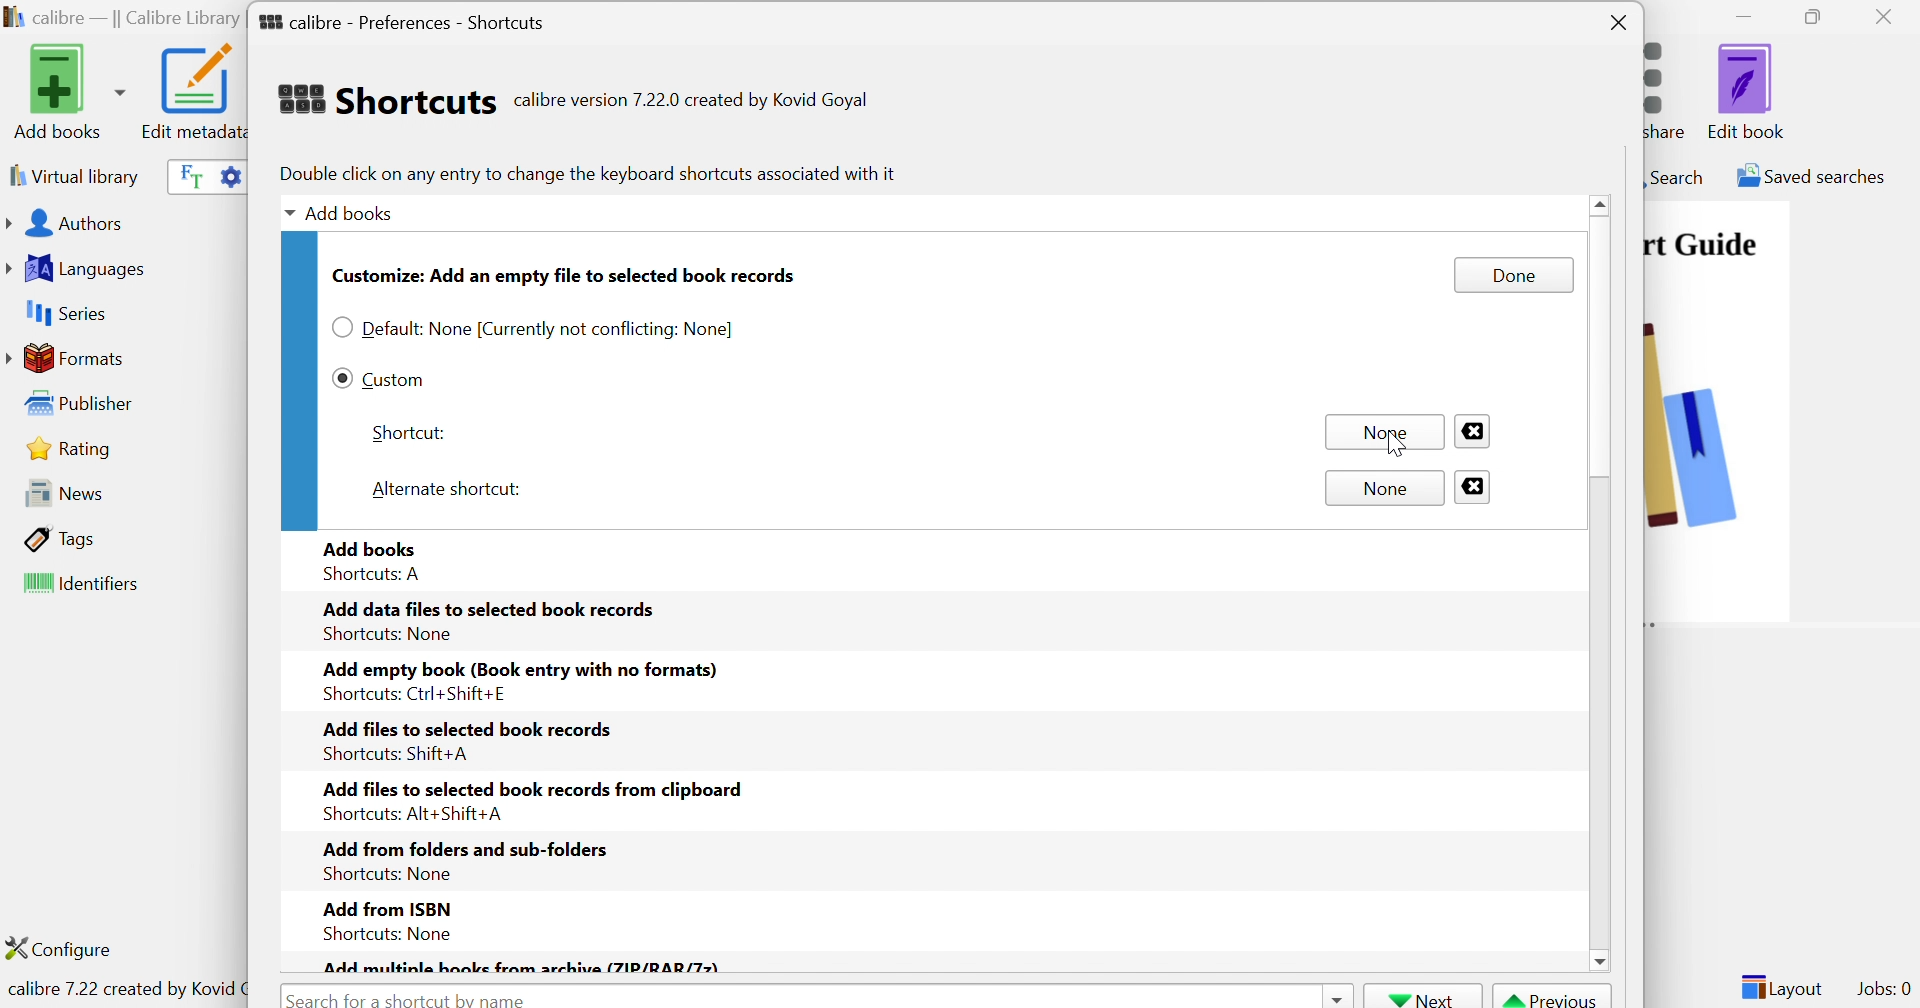 Image resolution: width=1920 pixels, height=1008 pixels. I want to click on Custom, so click(394, 378).